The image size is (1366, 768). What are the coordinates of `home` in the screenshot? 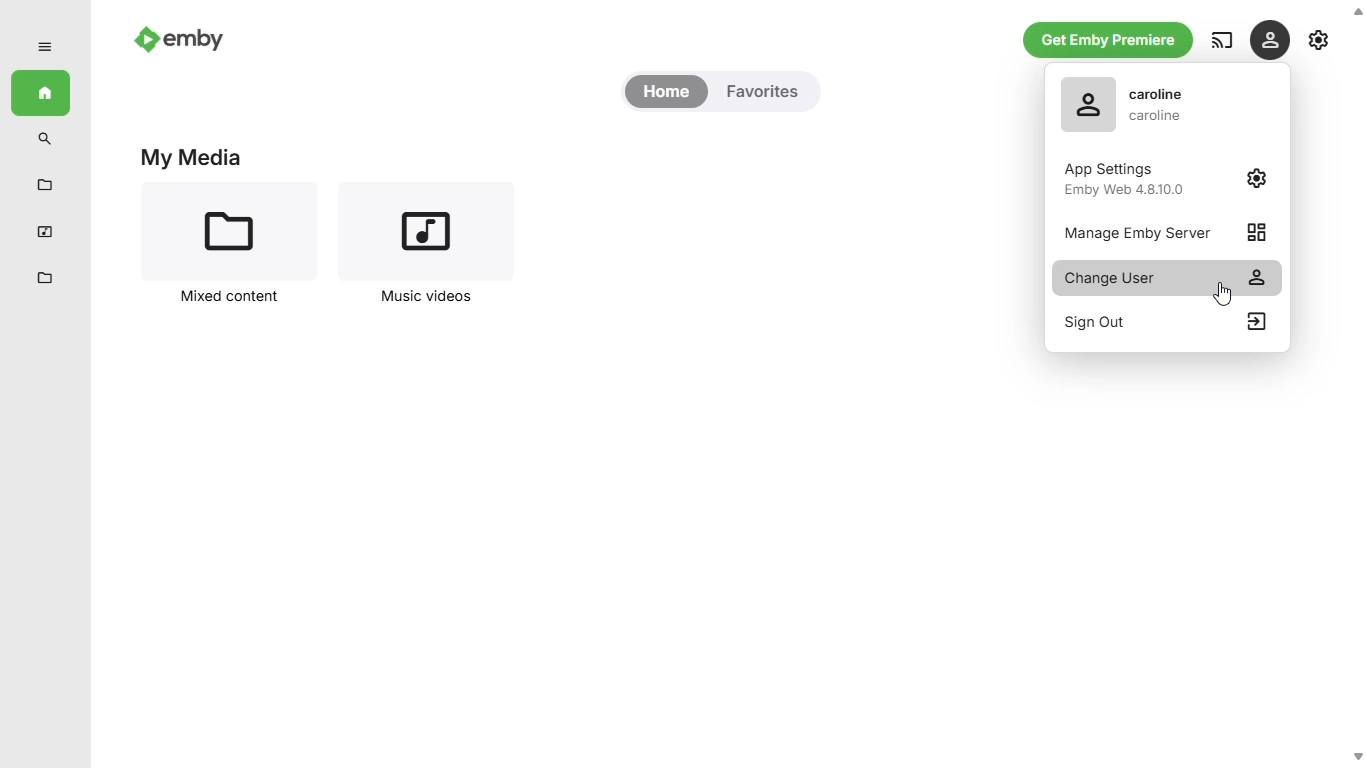 It's located at (666, 92).